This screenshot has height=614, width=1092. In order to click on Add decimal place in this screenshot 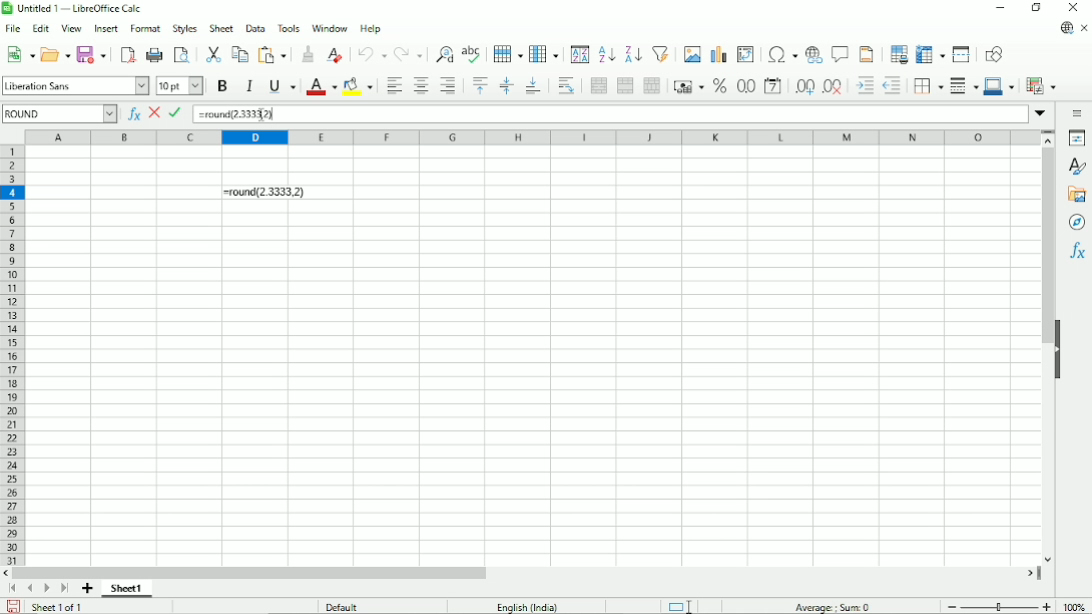, I will do `click(804, 87)`.